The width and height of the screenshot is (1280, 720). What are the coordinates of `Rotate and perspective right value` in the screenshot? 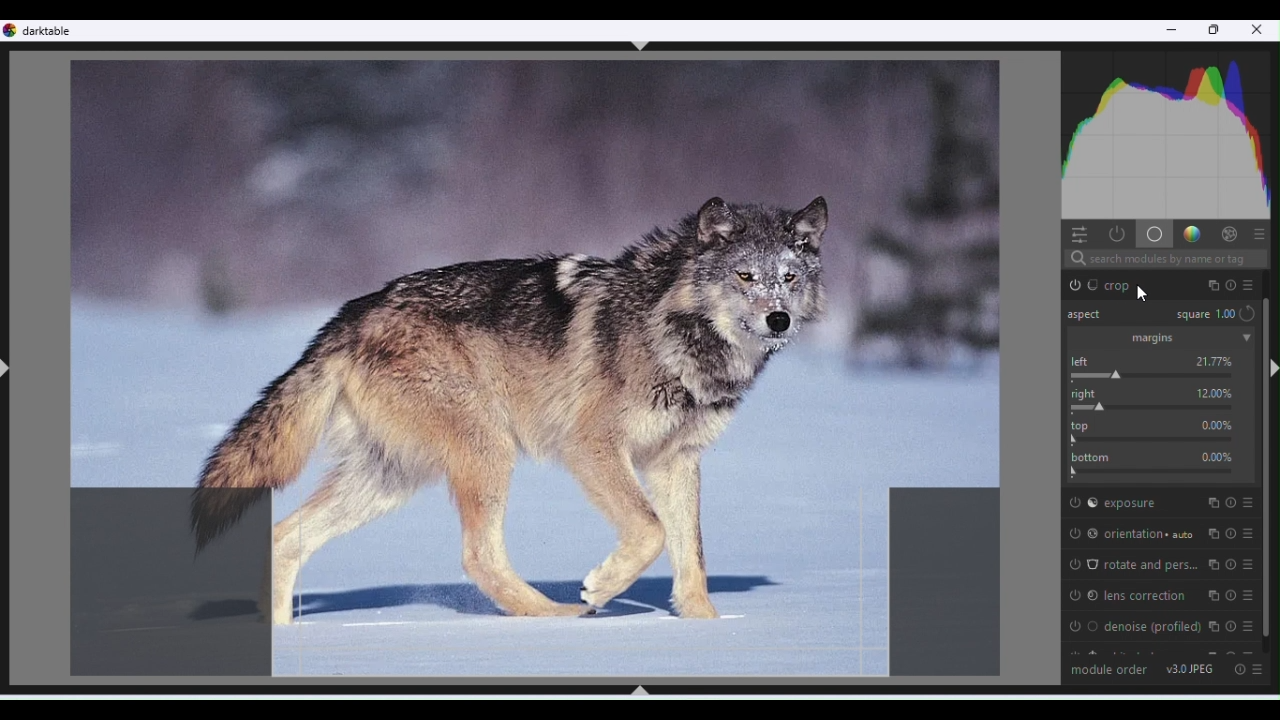 It's located at (1163, 408).